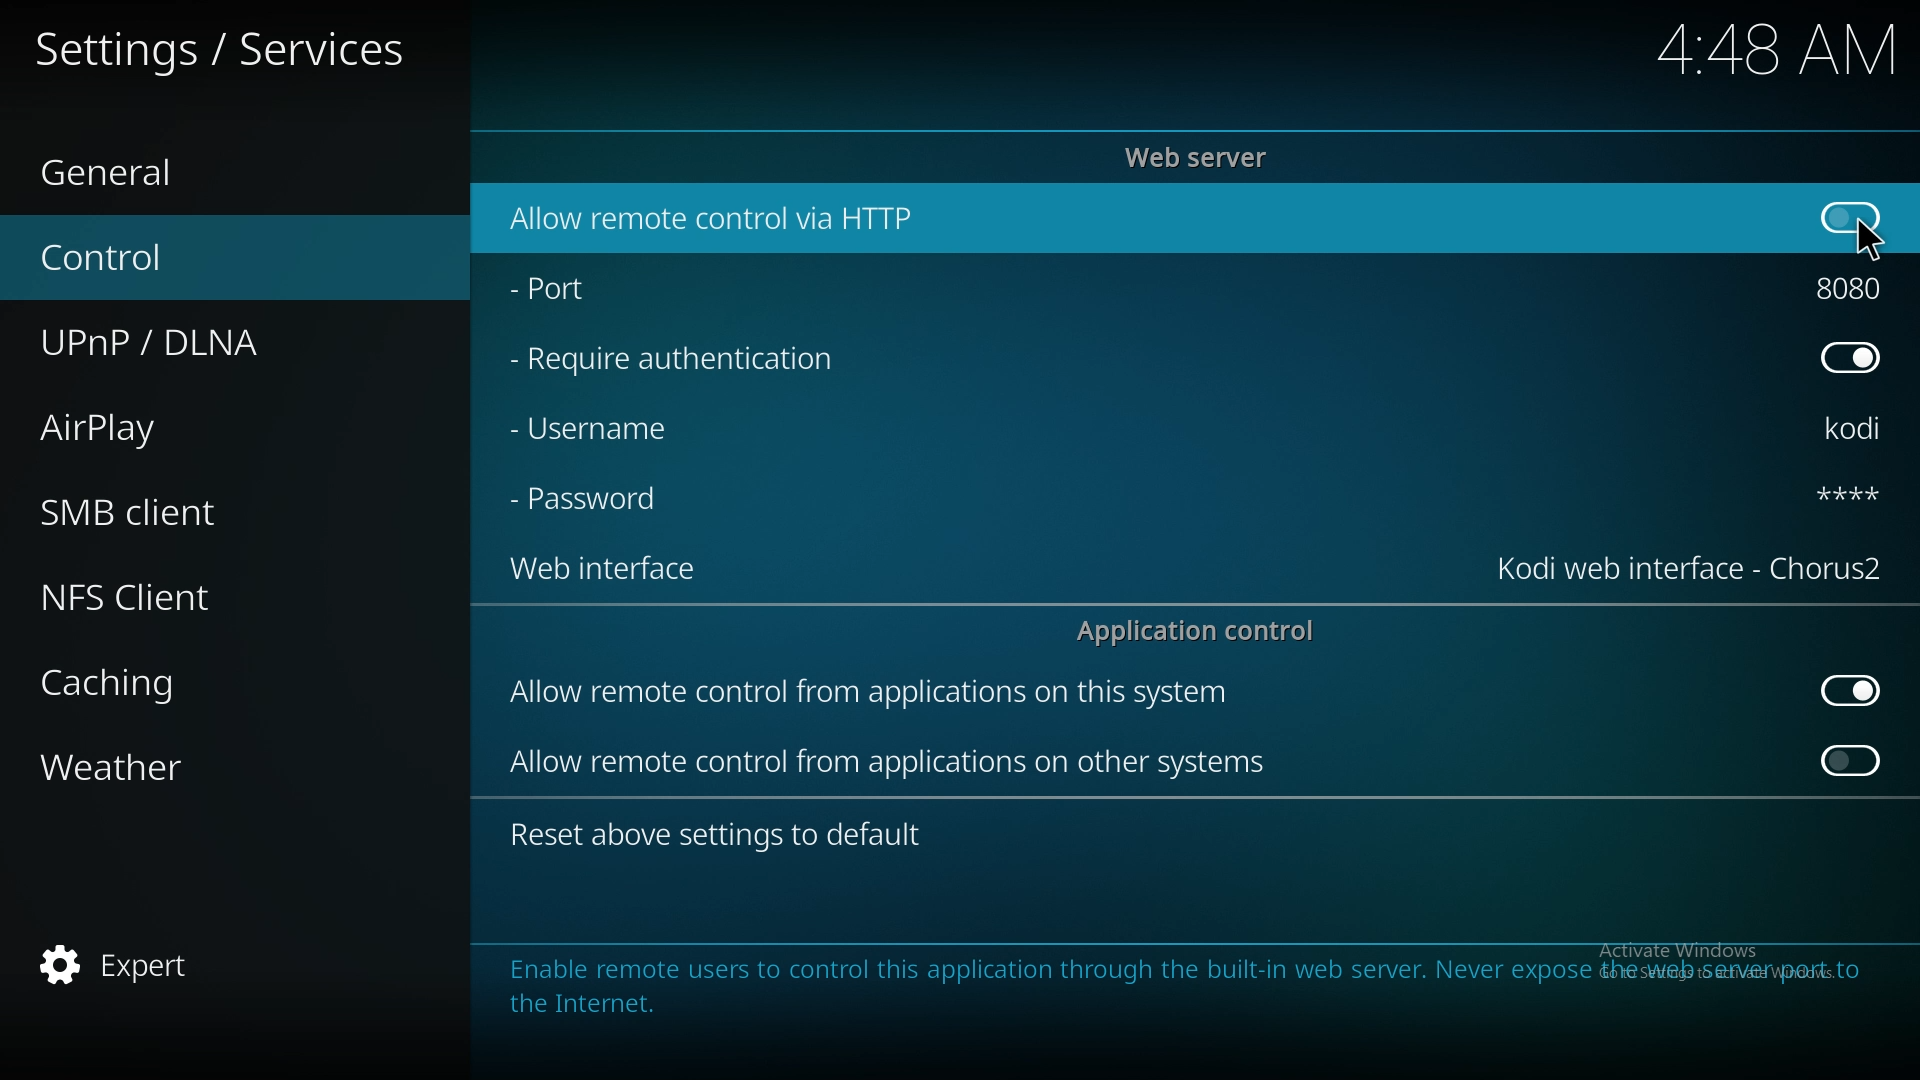 This screenshot has height=1080, width=1920. Describe the element at coordinates (150, 430) in the screenshot. I see `airplay` at that location.